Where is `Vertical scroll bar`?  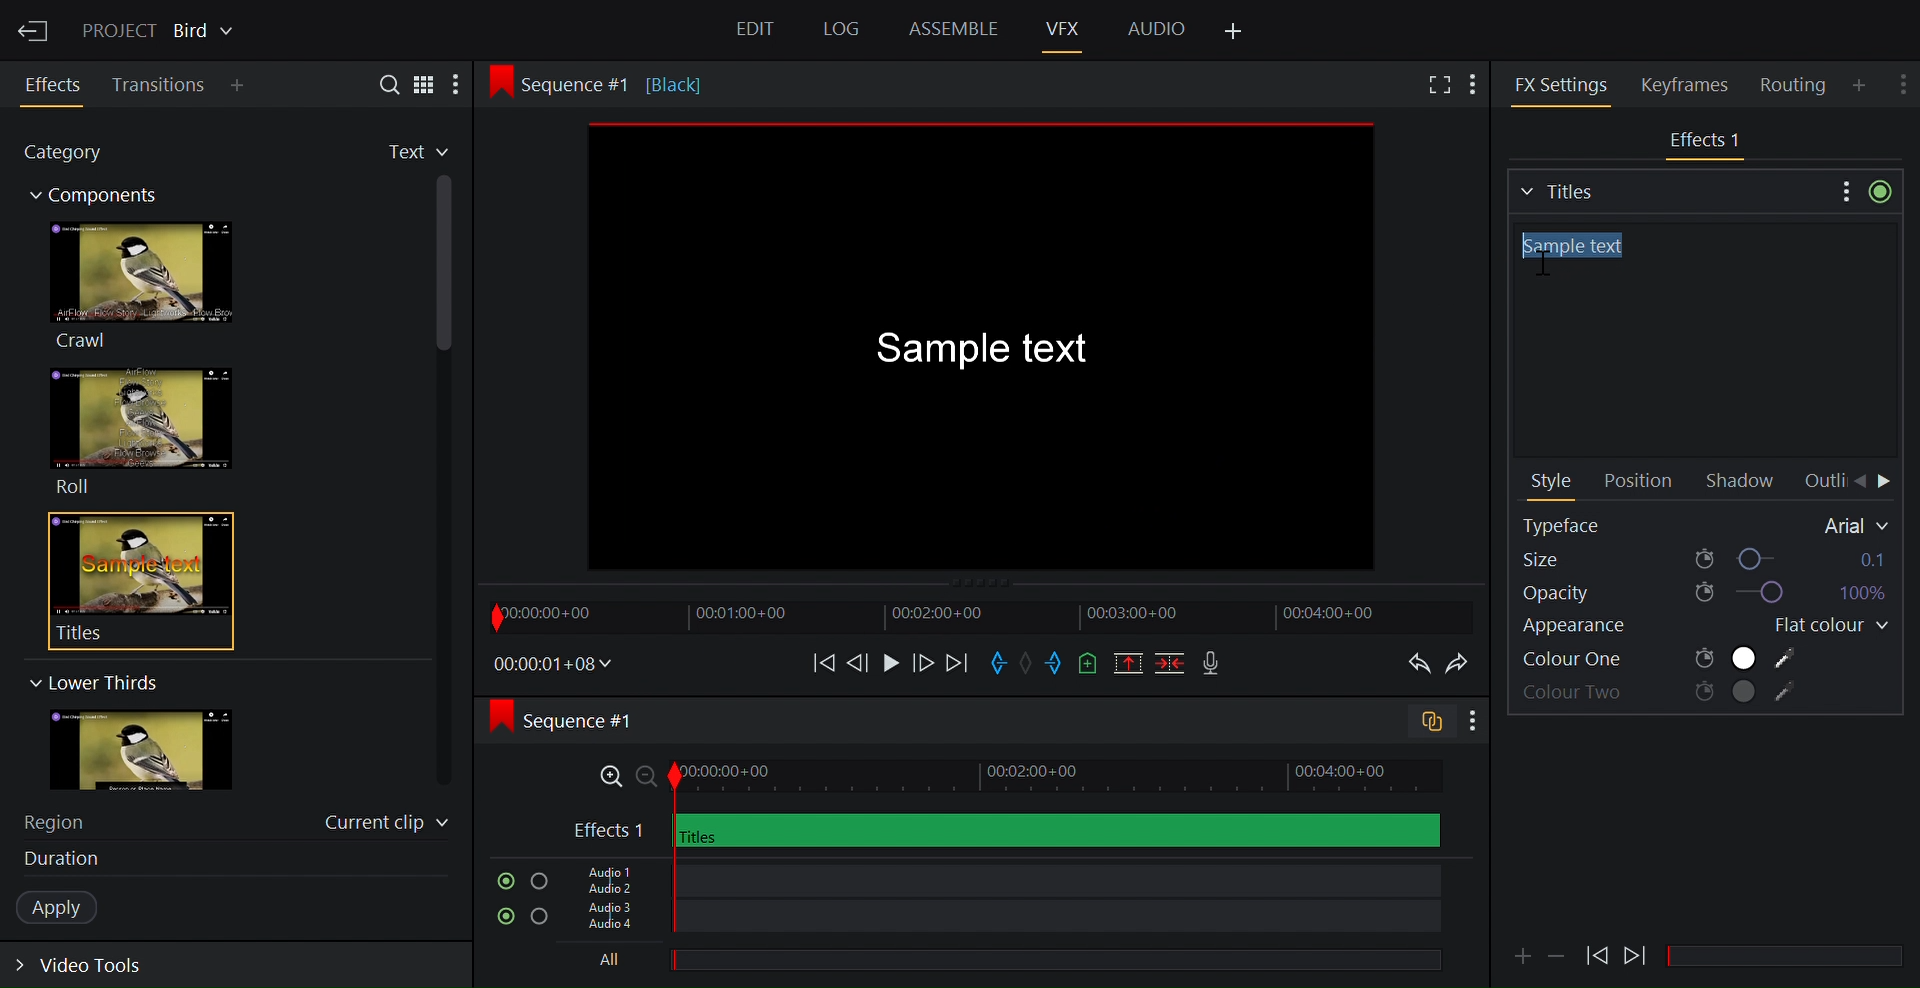
Vertical scroll bar is located at coordinates (446, 365).